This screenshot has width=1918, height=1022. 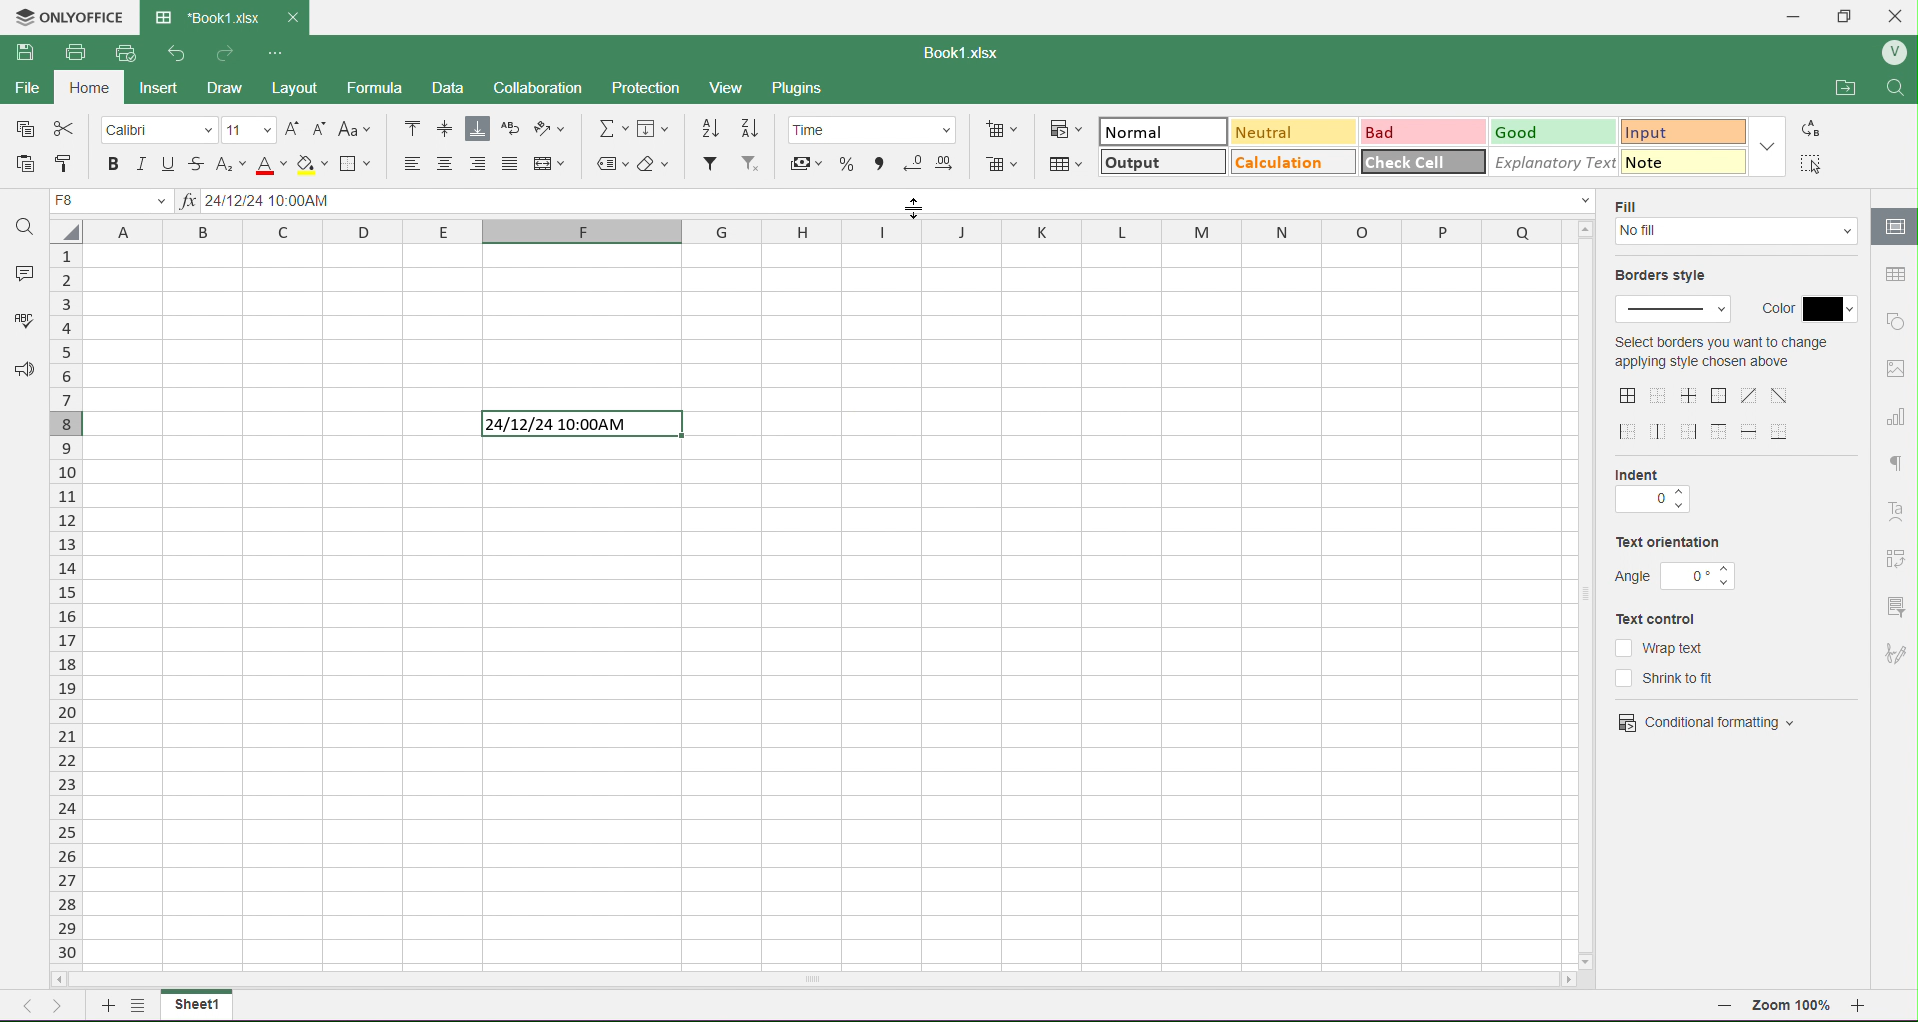 What do you see at coordinates (1586, 594) in the screenshot?
I see `vertical scrol bar` at bounding box center [1586, 594].